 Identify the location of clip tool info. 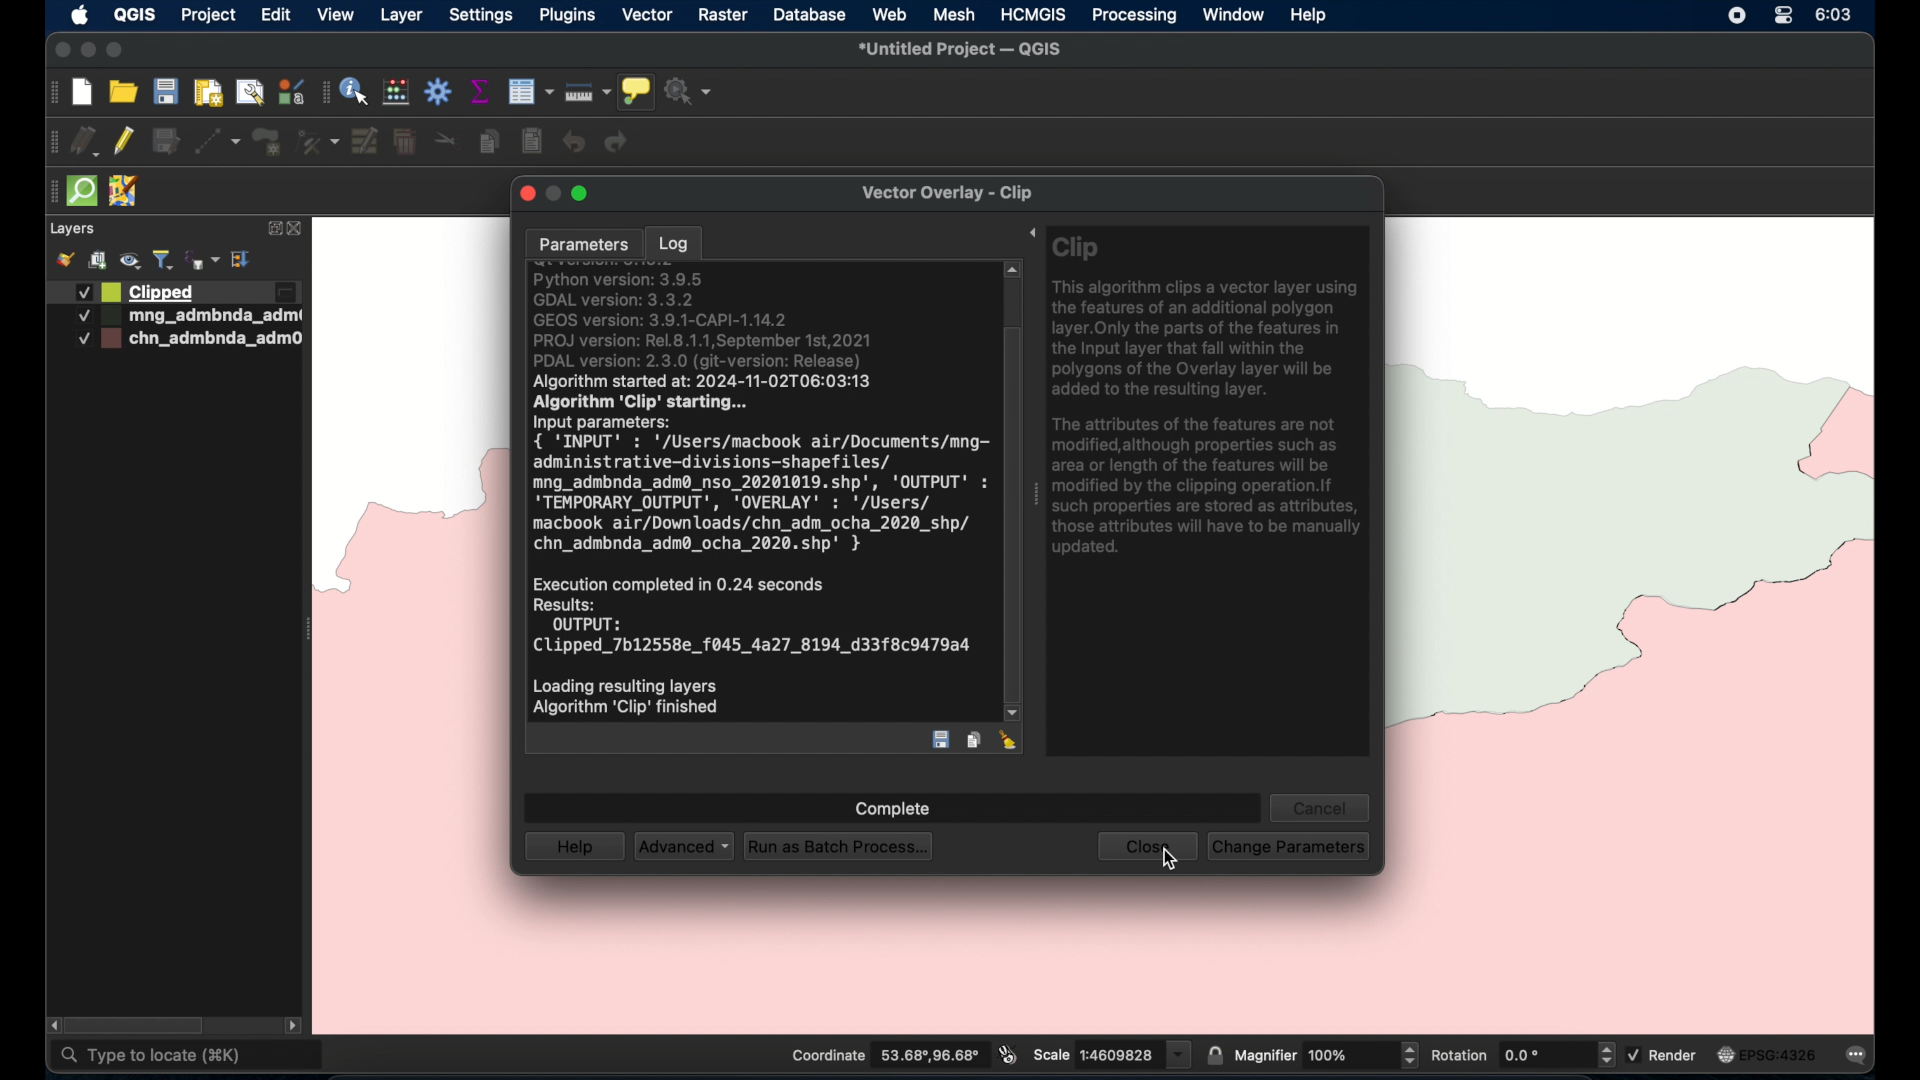
(1208, 493).